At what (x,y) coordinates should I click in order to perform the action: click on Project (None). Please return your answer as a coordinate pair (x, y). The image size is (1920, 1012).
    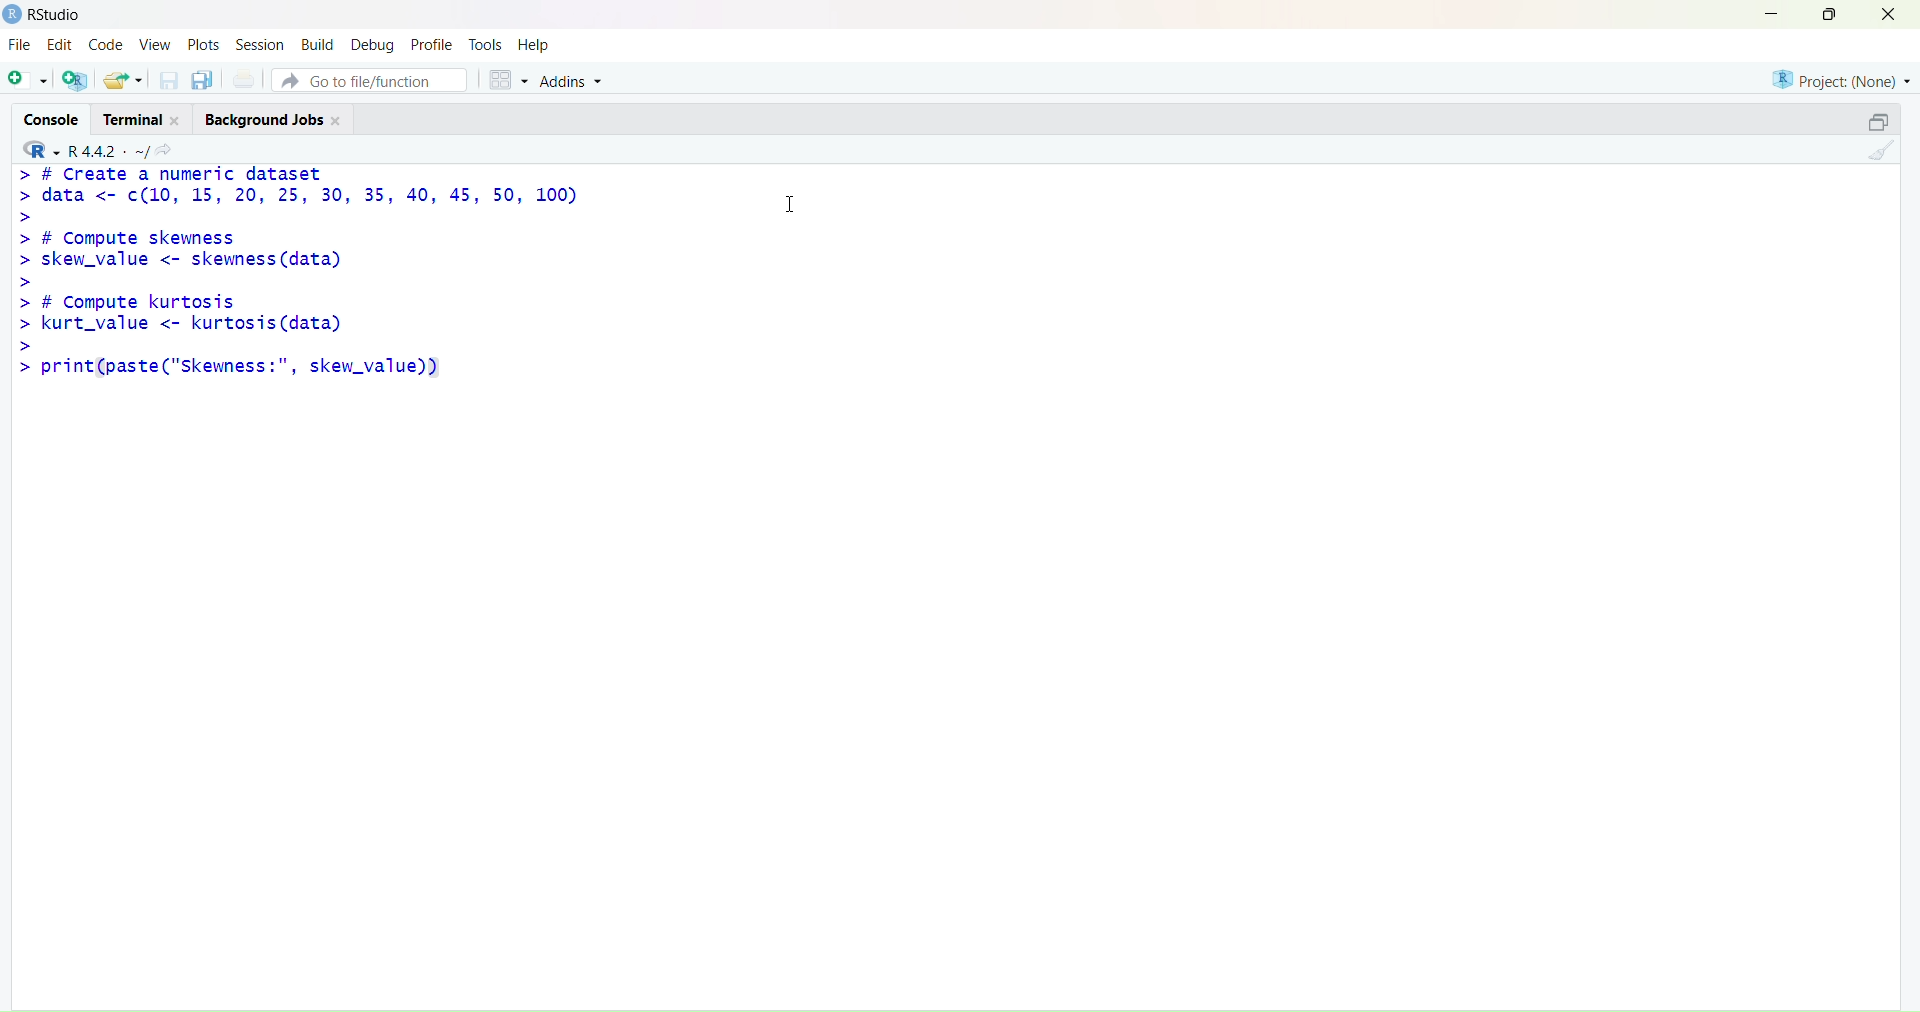
    Looking at the image, I should click on (1841, 82).